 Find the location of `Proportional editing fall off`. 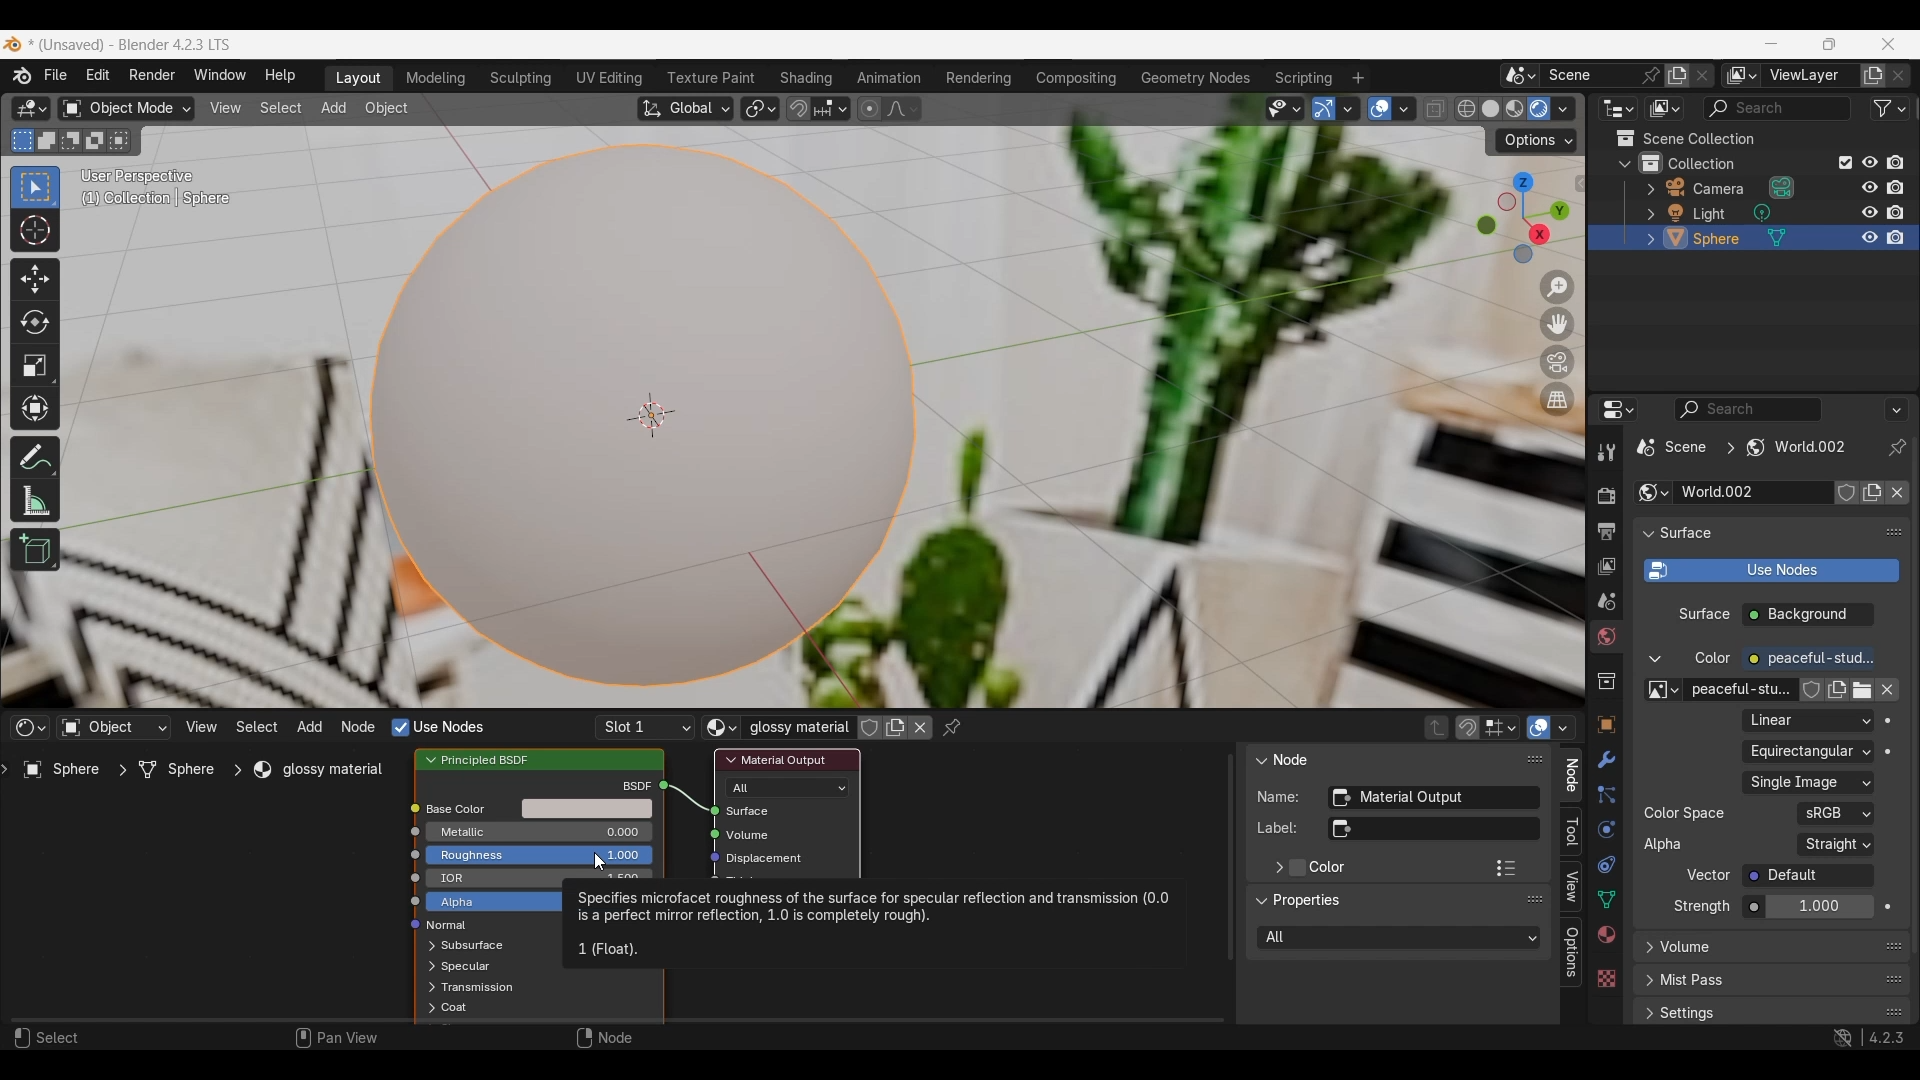

Proportional editing fall off is located at coordinates (901, 109).